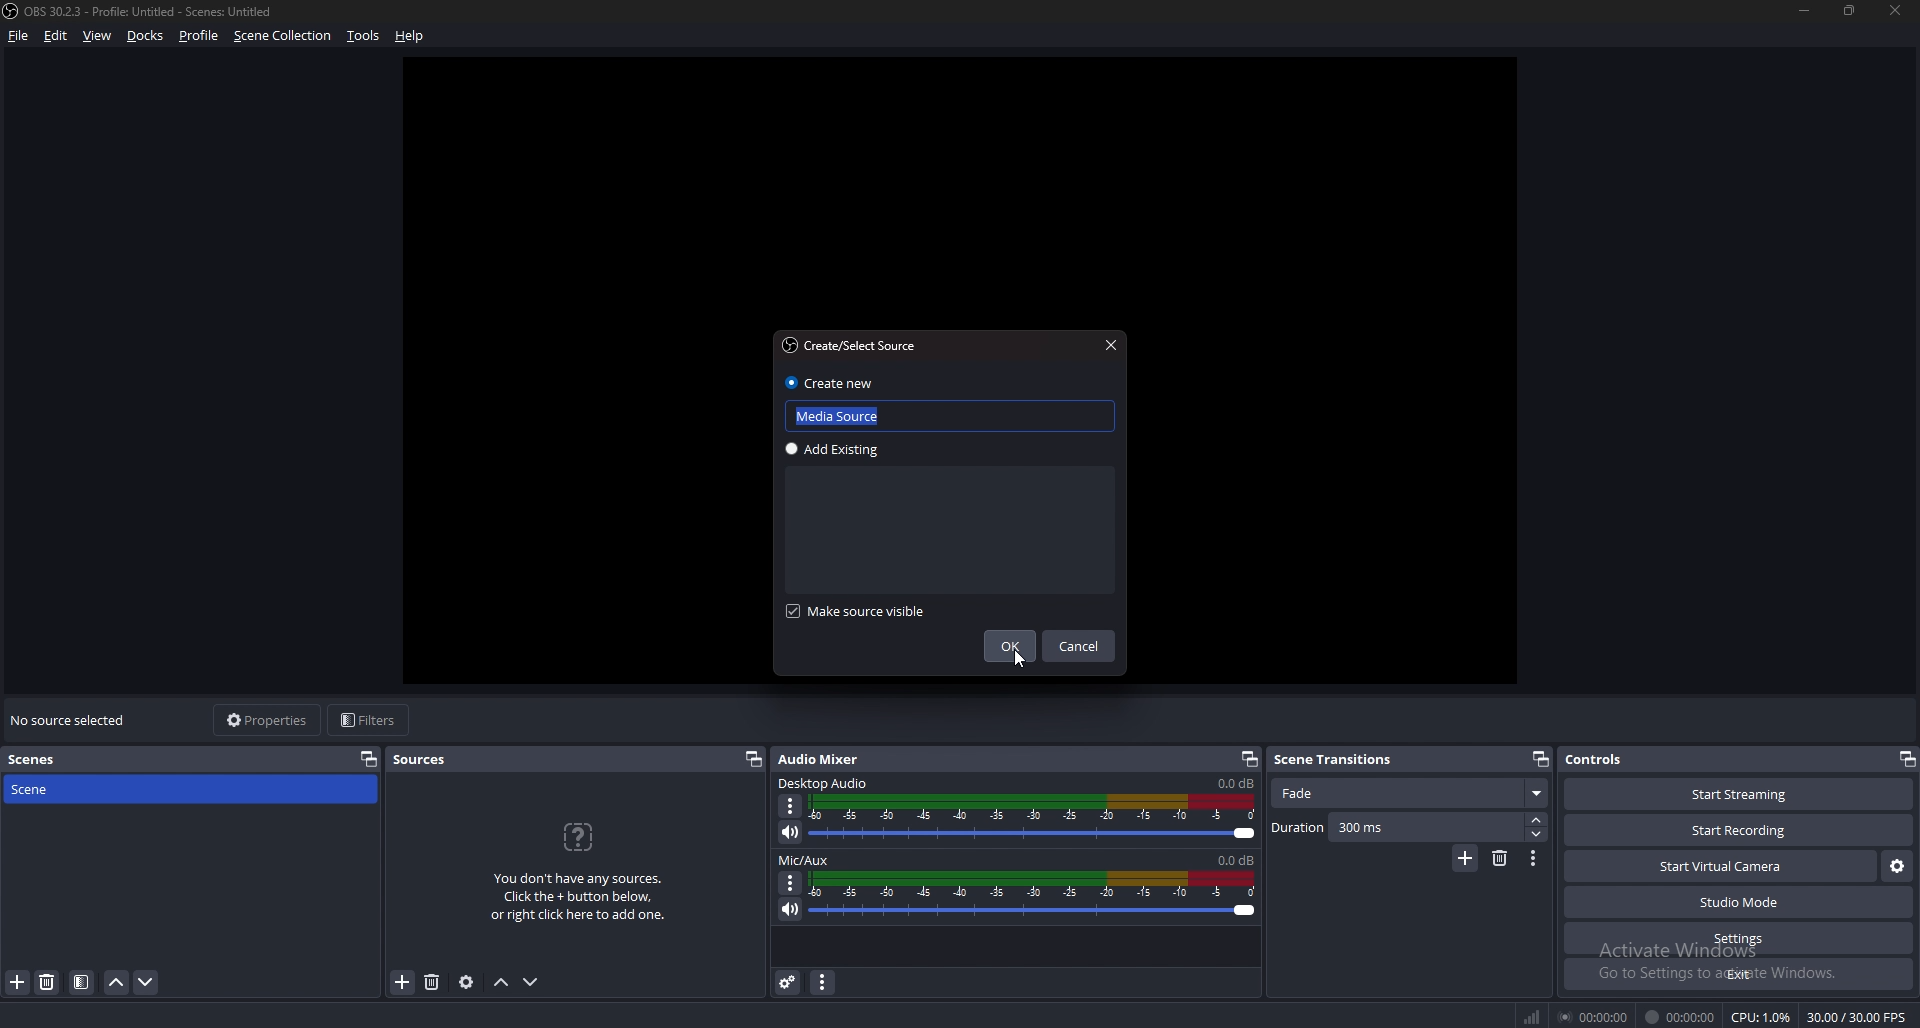 This screenshot has width=1920, height=1028. I want to click on Pop out, so click(752, 760).